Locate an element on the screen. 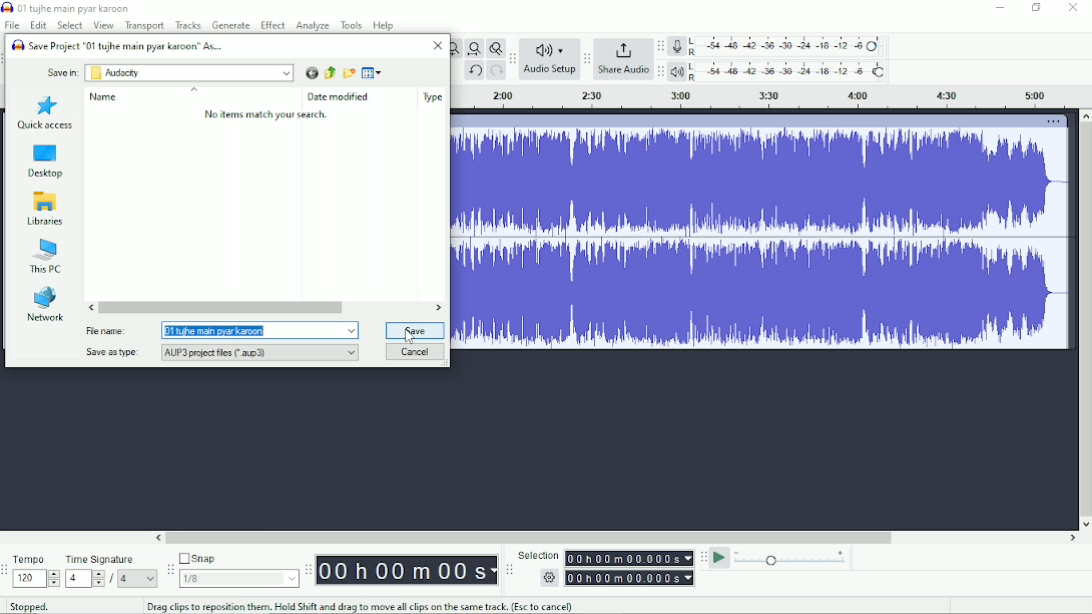 The height and width of the screenshot is (614, 1092). Edit is located at coordinates (38, 25).